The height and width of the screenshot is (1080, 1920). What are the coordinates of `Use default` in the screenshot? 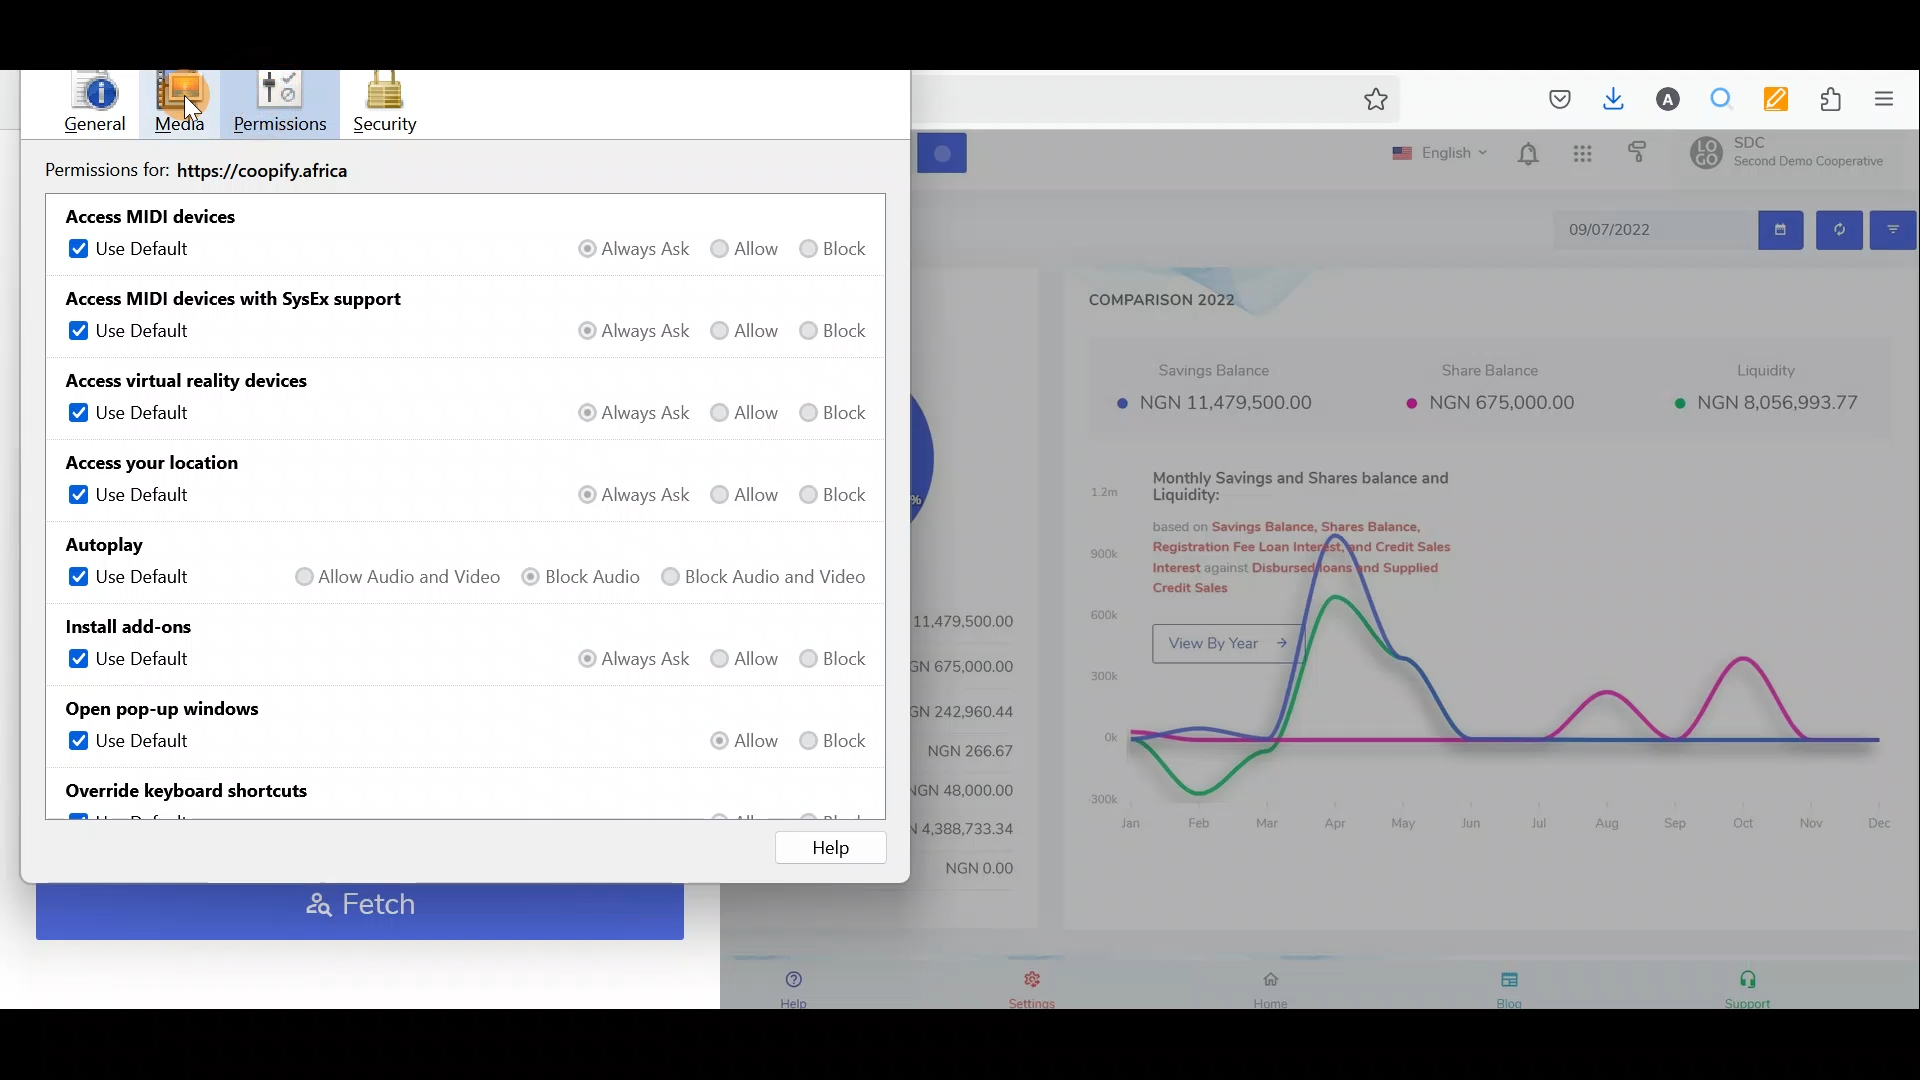 It's located at (128, 655).